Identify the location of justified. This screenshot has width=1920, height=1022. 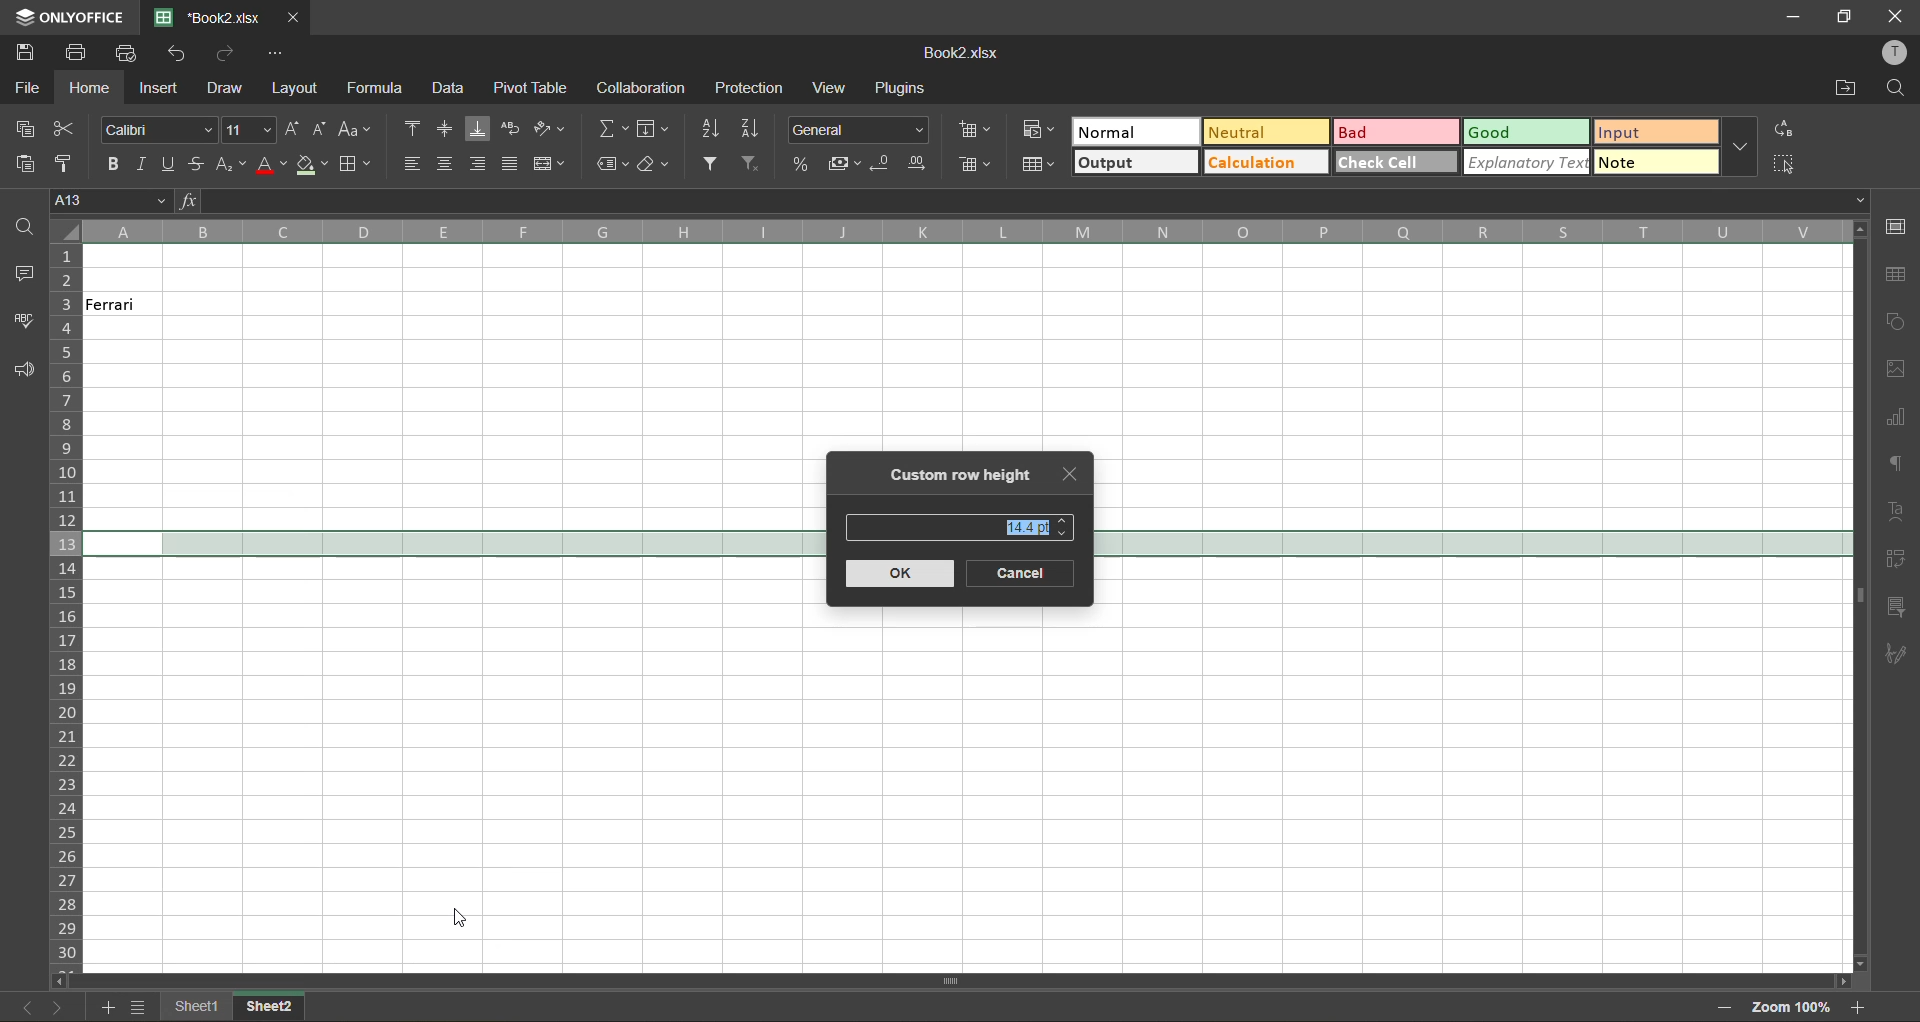
(511, 163).